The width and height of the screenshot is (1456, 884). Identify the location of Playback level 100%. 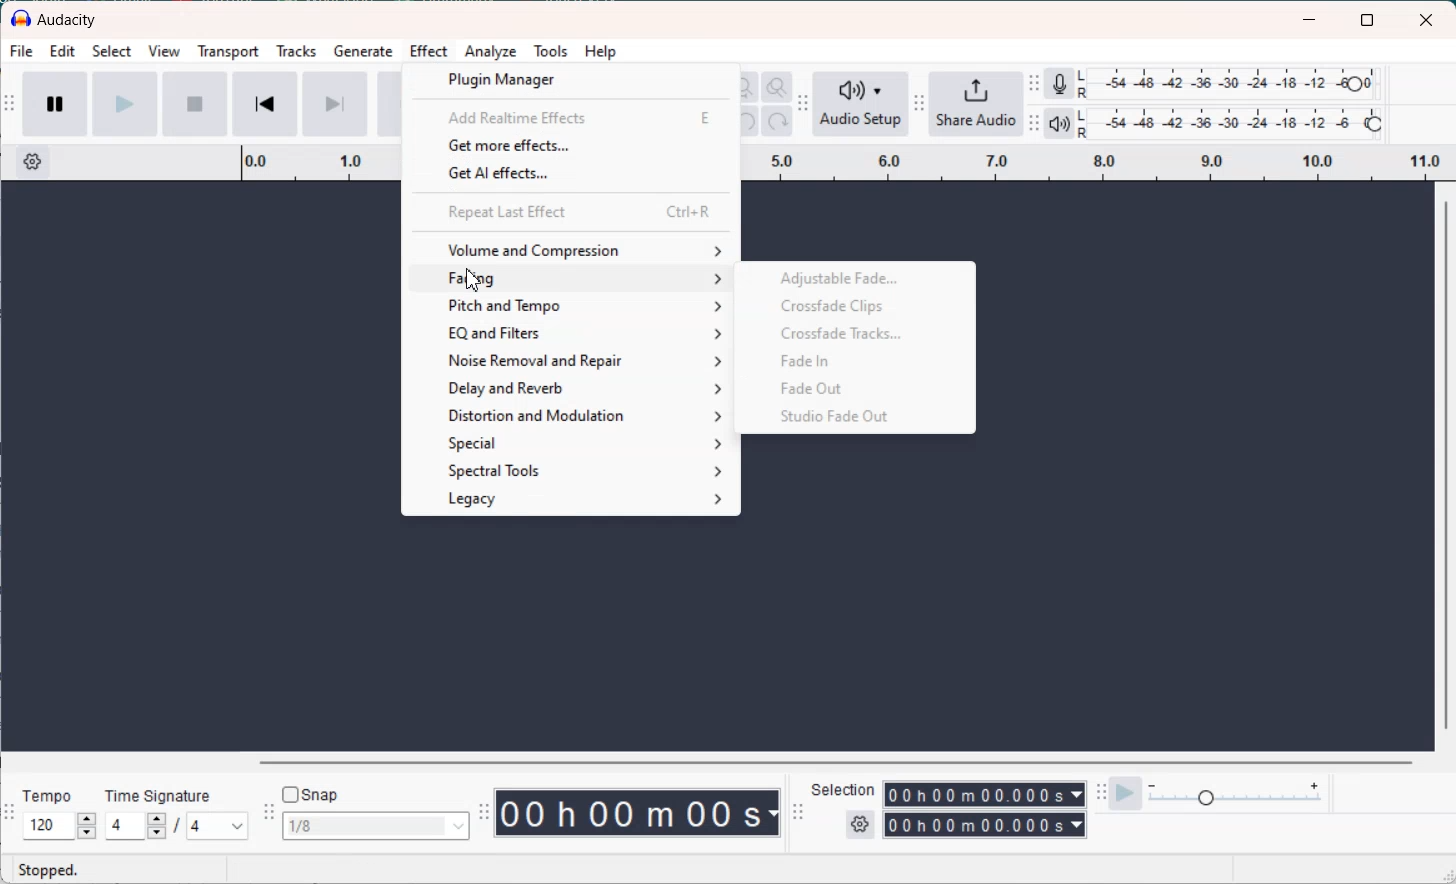
(1230, 125).